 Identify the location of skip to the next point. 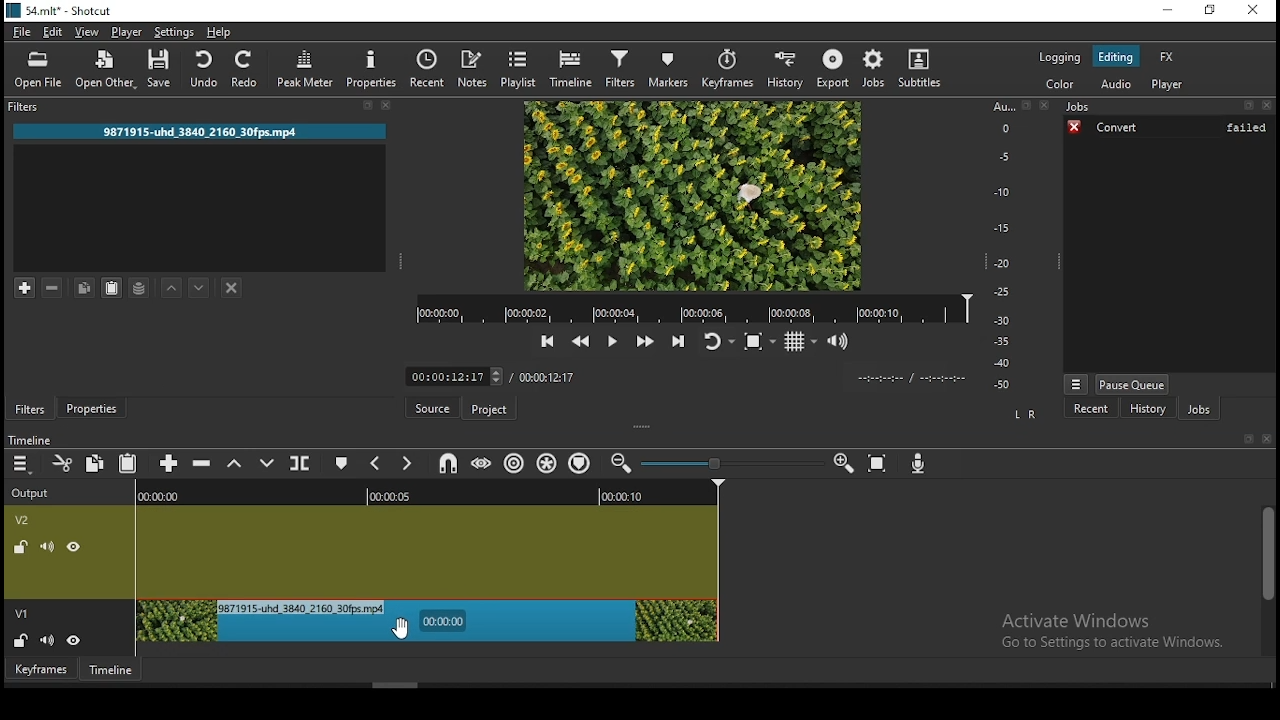
(682, 343).